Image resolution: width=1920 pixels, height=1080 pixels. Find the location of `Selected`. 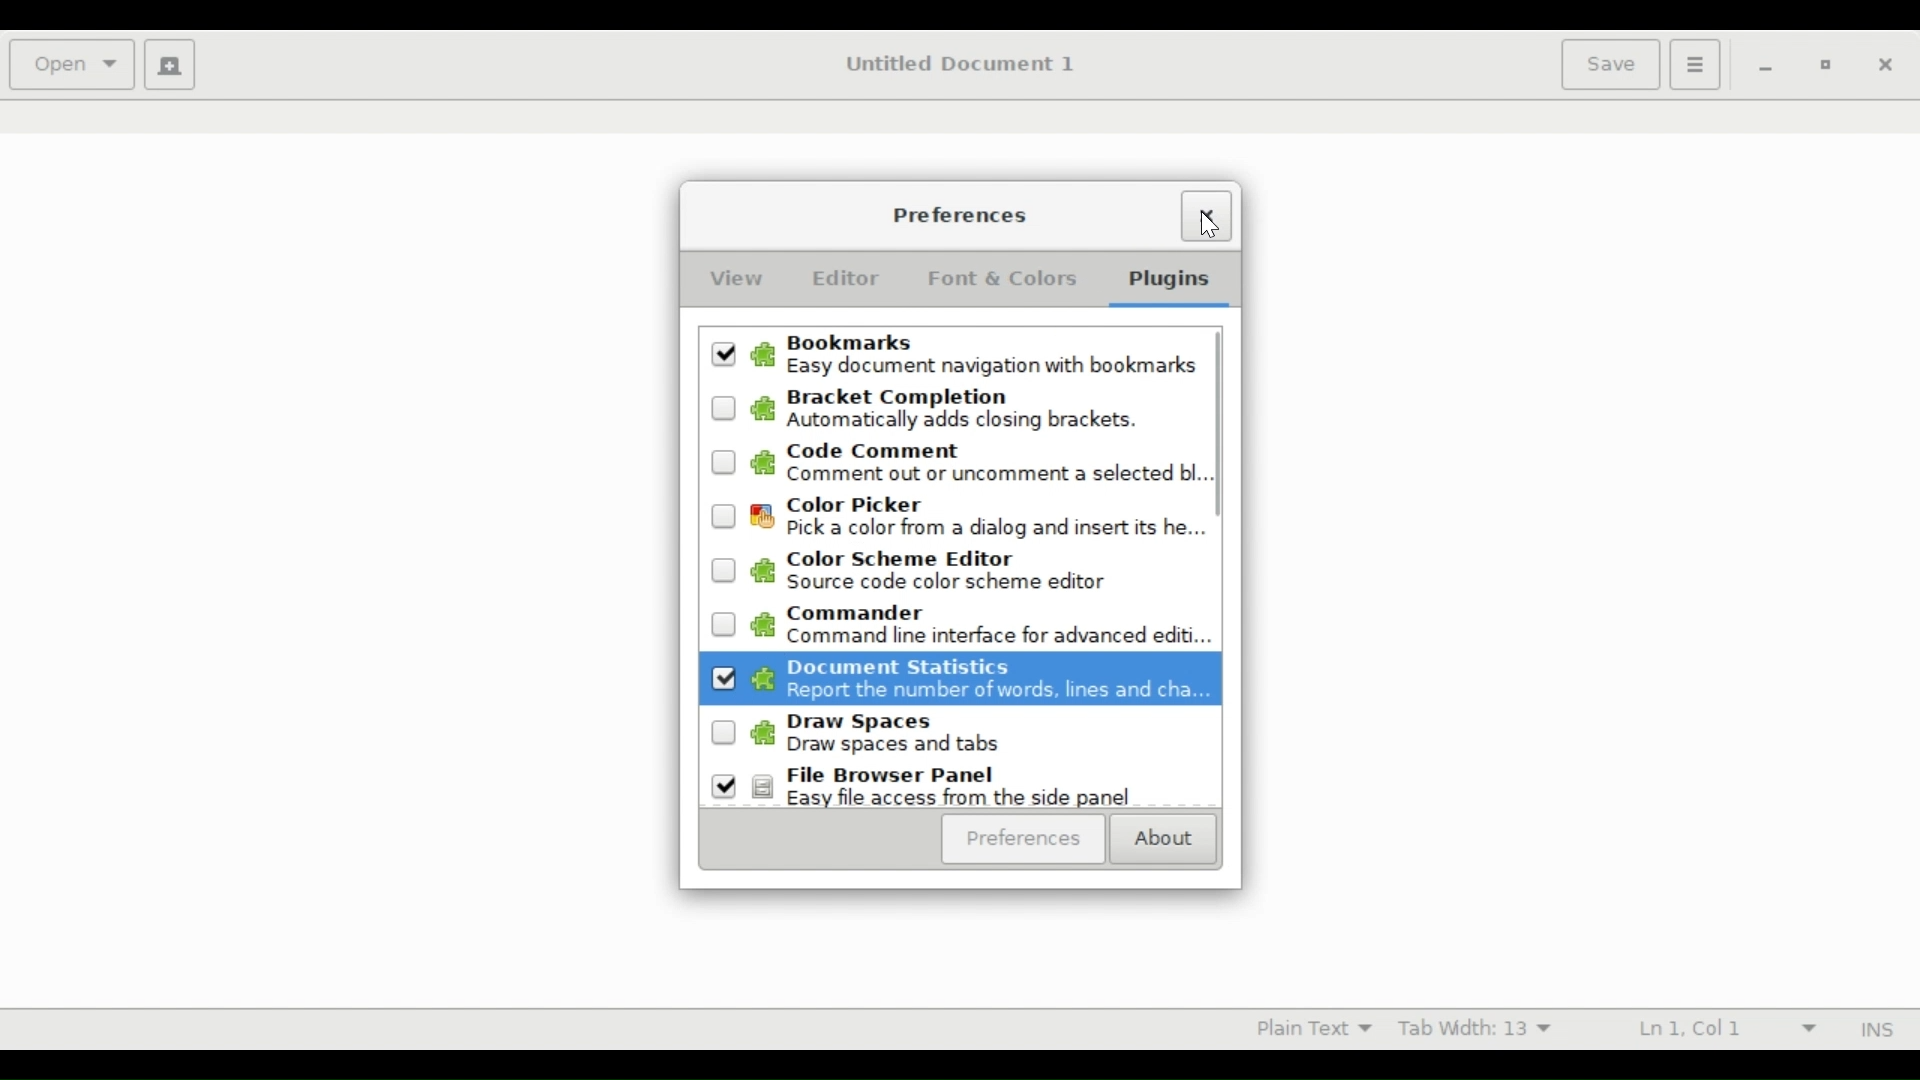

Selected is located at coordinates (726, 354).